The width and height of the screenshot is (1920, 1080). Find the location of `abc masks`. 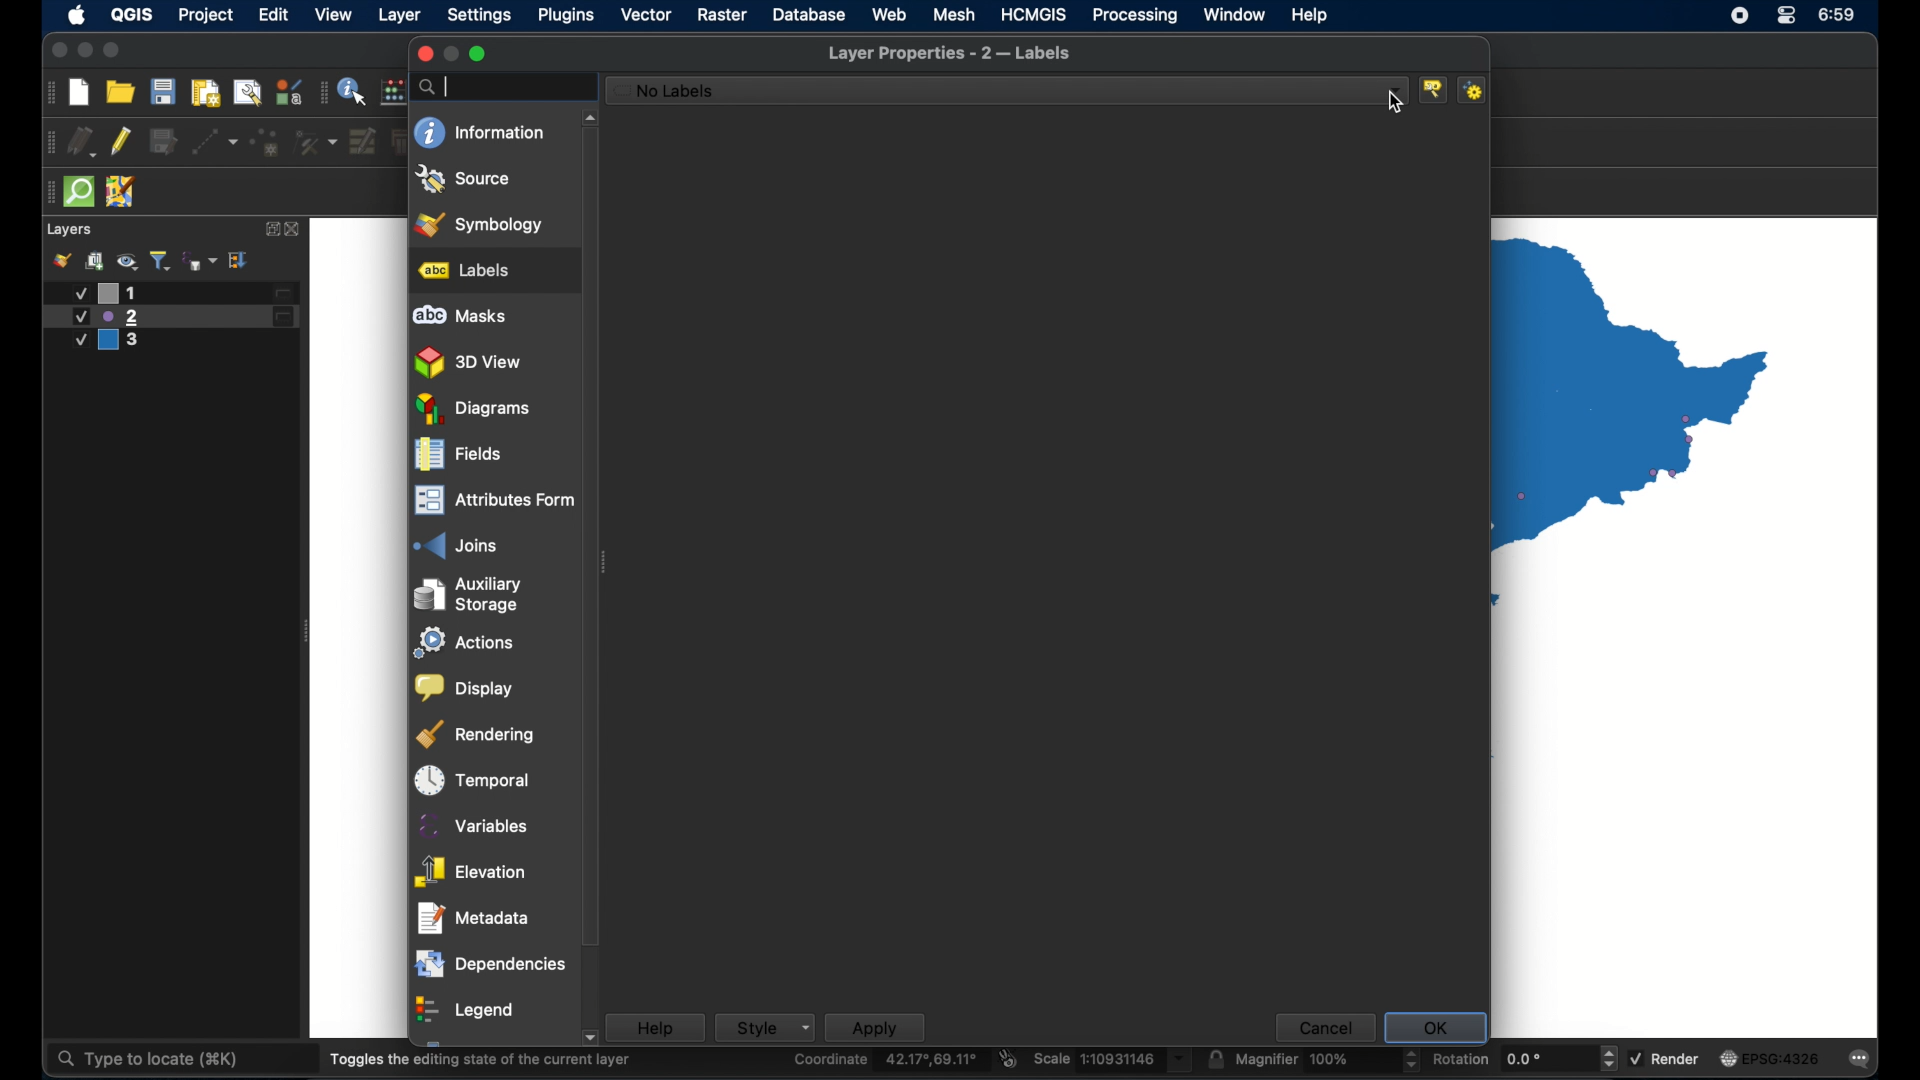

abc masks is located at coordinates (461, 316).